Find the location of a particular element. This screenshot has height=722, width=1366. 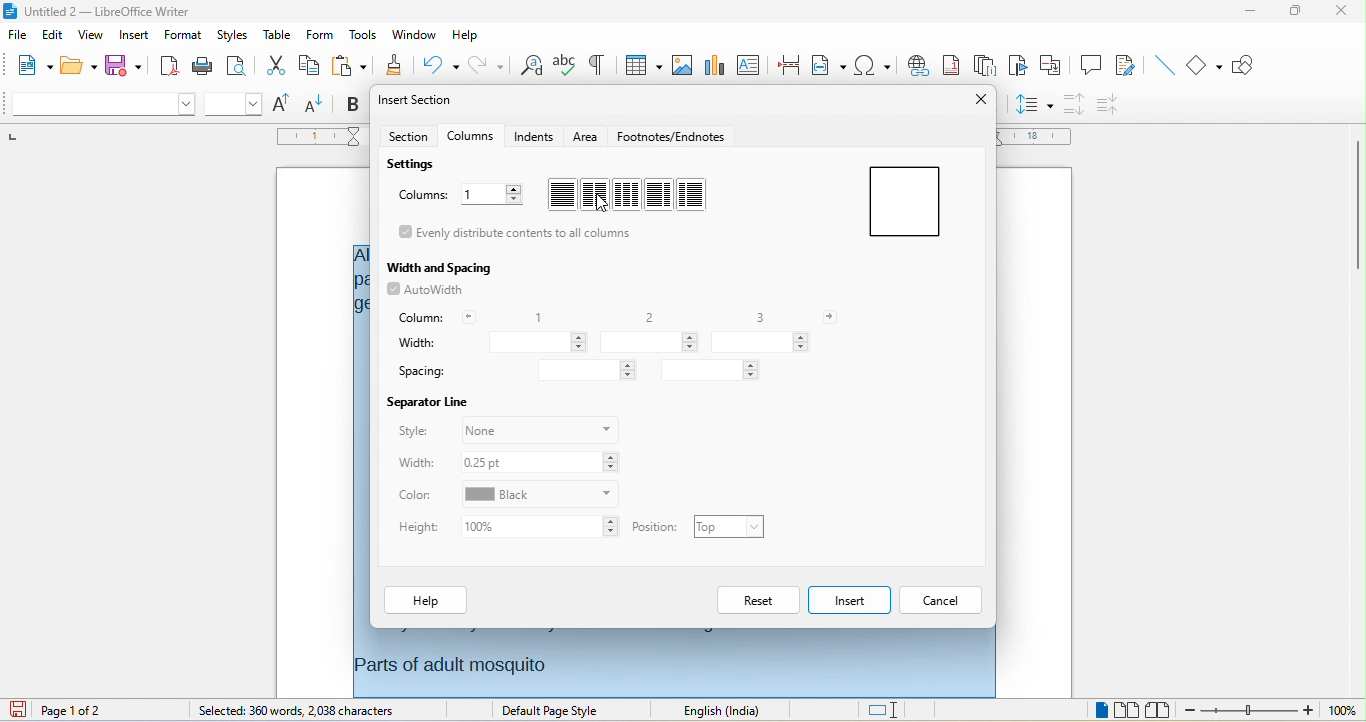

color is located at coordinates (417, 495).